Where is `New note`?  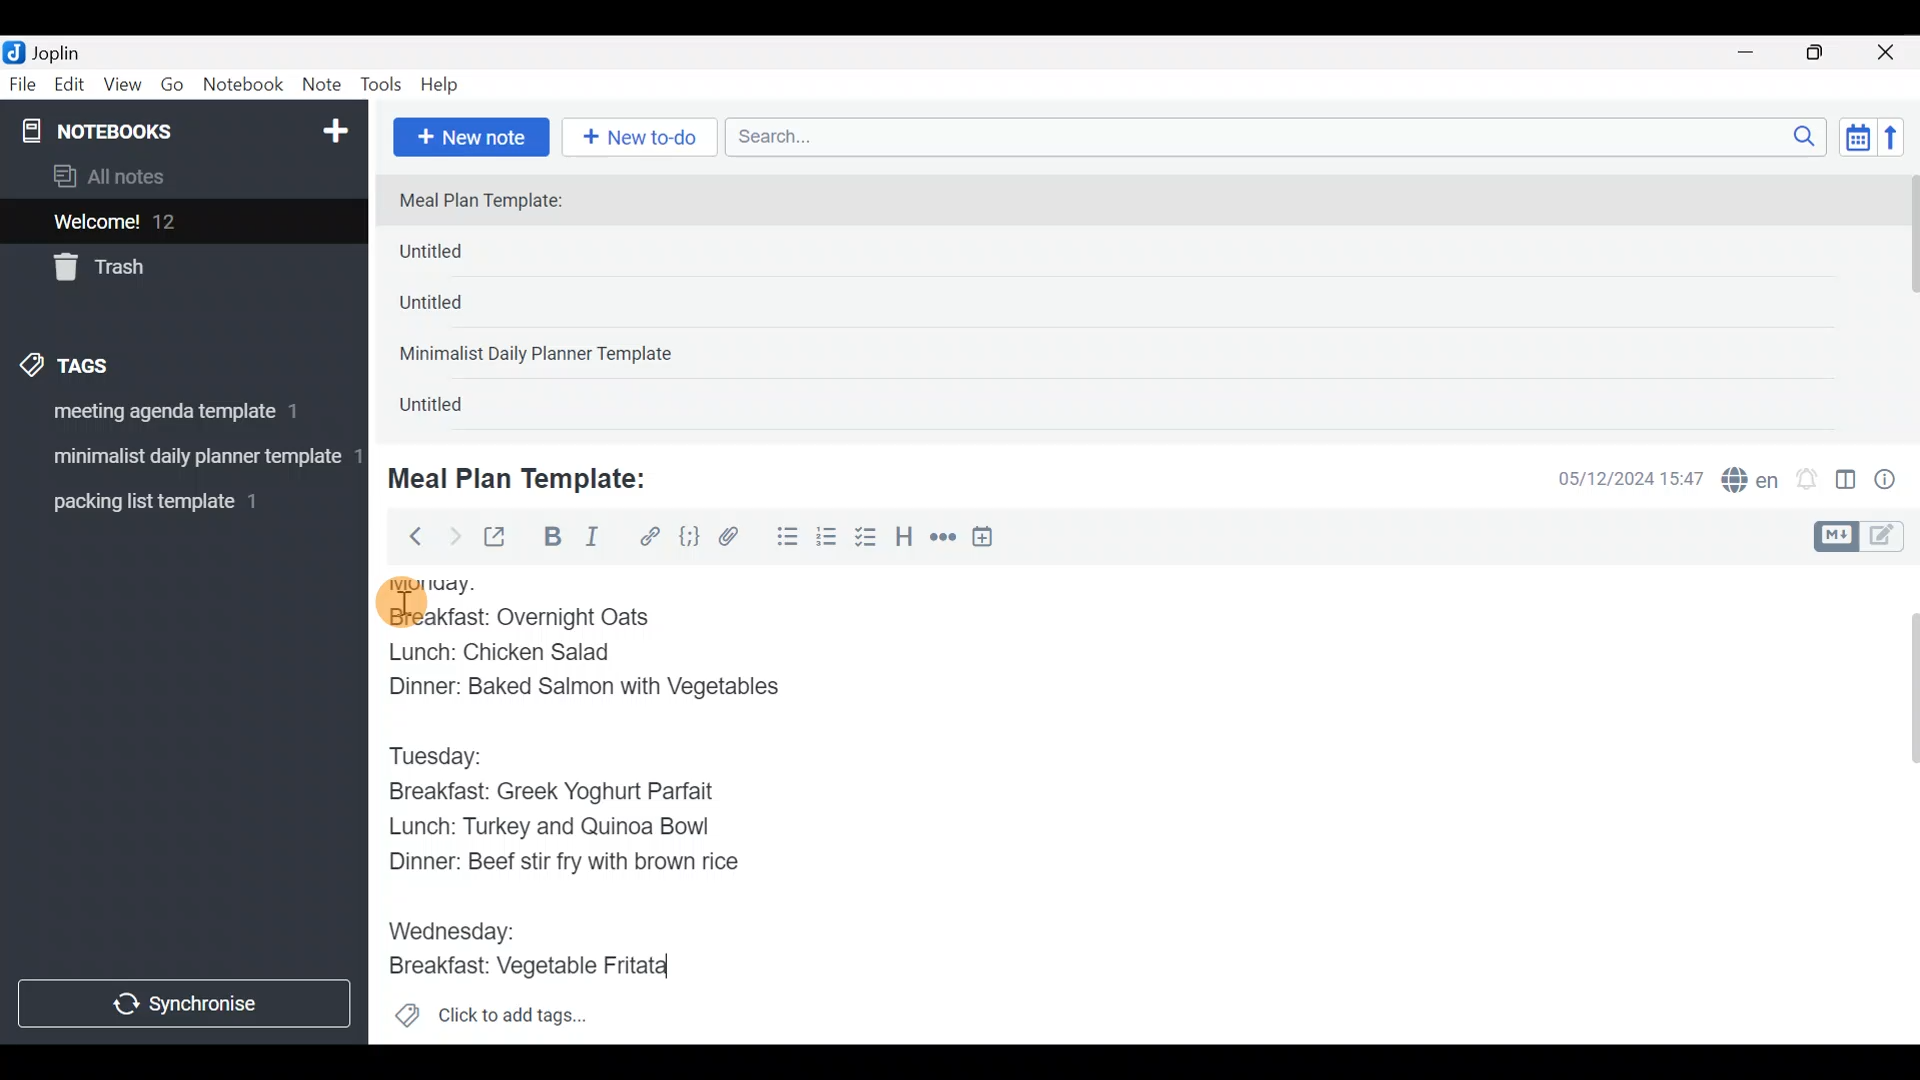 New note is located at coordinates (469, 135).